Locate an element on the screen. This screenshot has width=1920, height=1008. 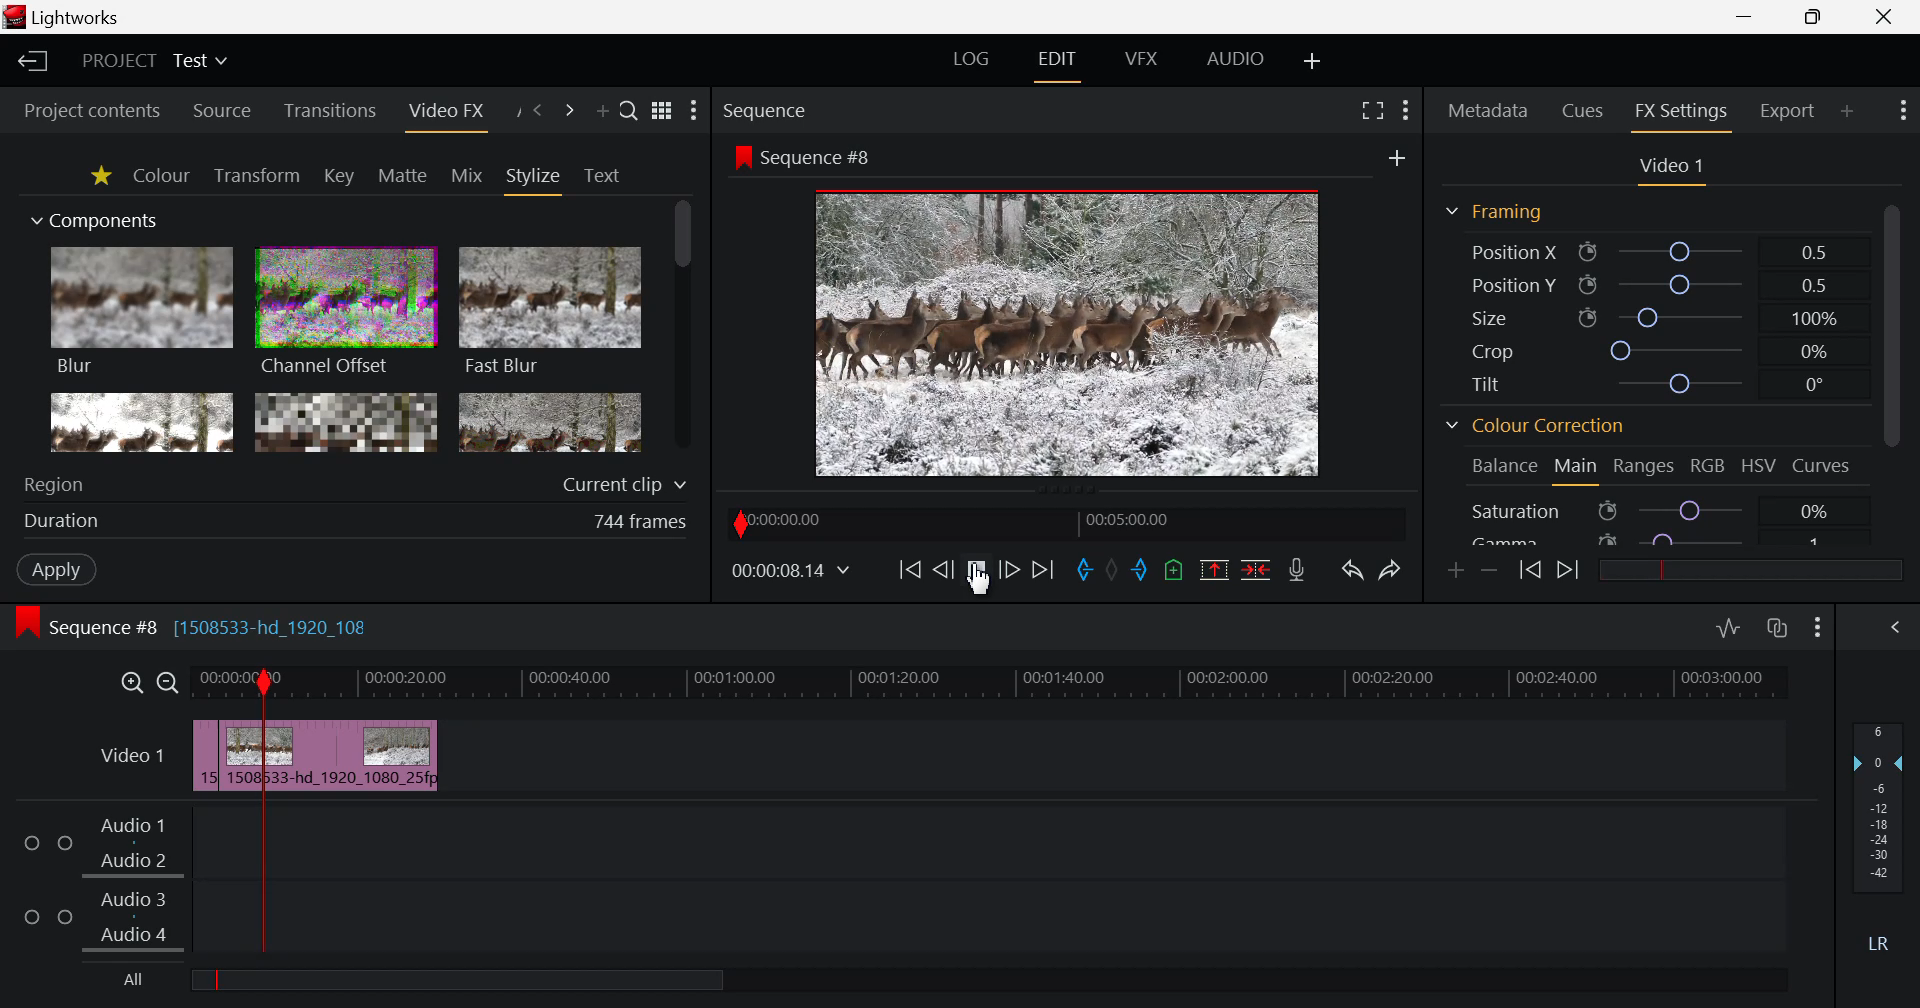
Colour is located at coordinates (162, 175).